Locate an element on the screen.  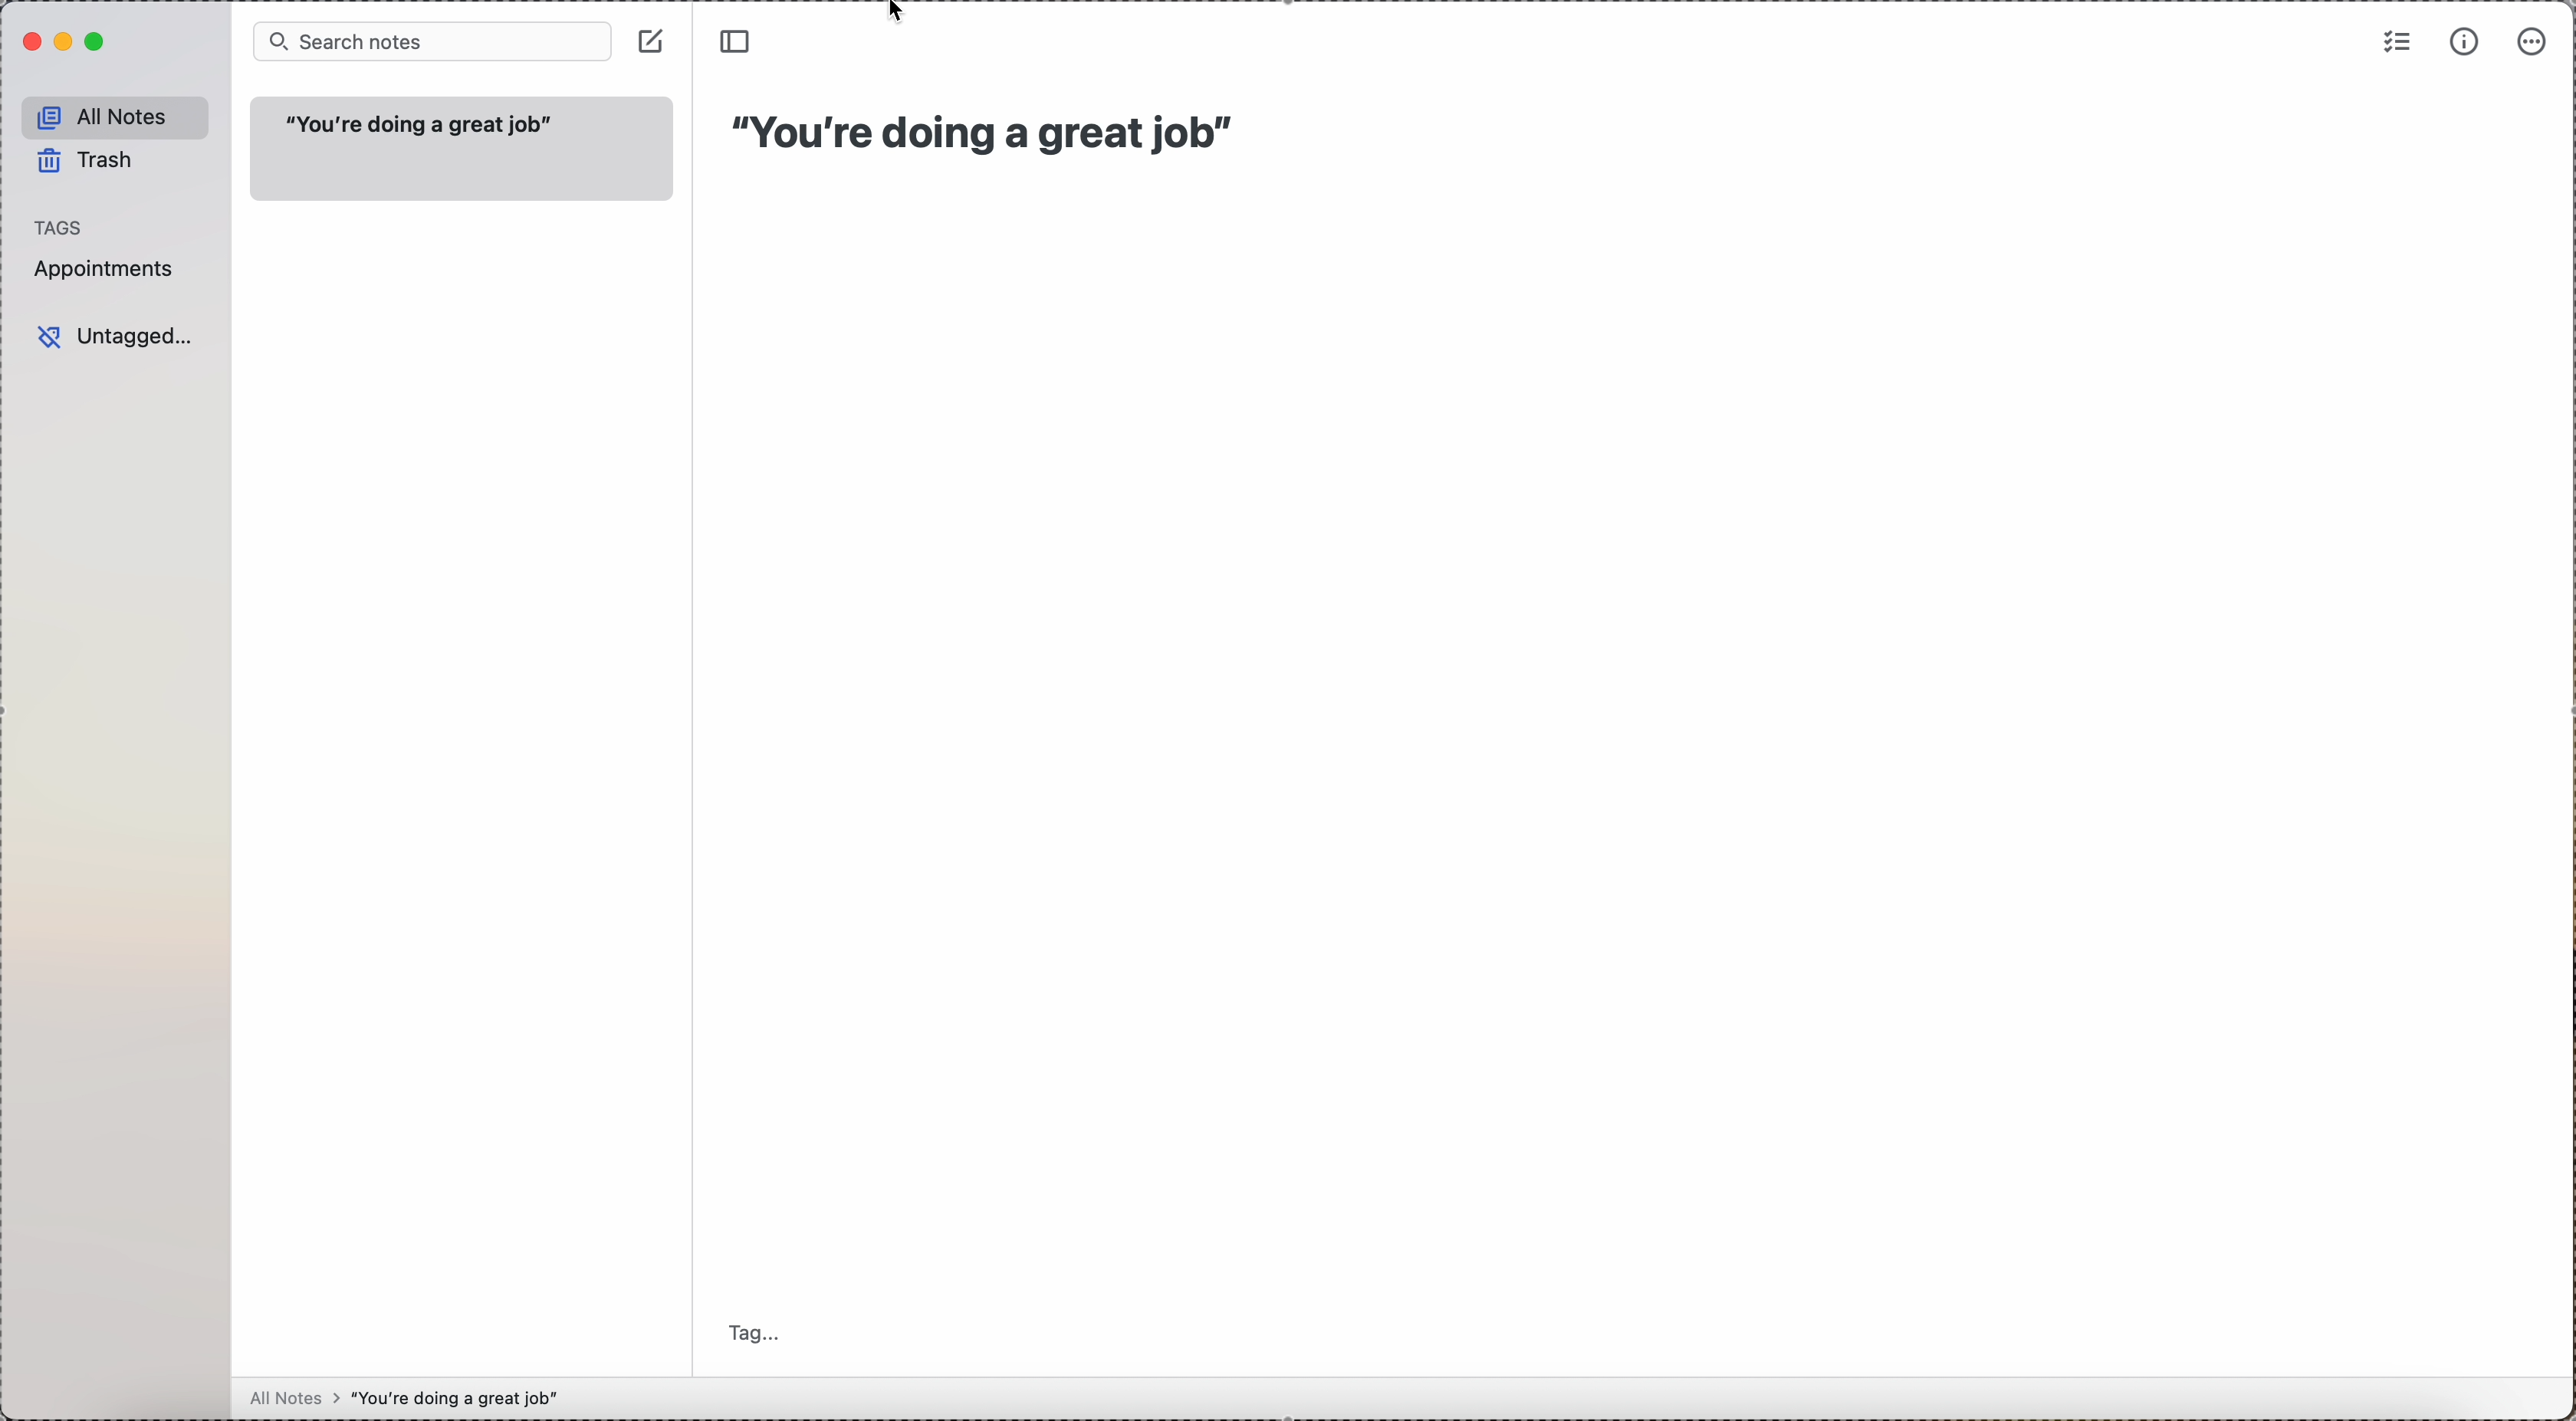
untagged is located at coordinates (117, 338).